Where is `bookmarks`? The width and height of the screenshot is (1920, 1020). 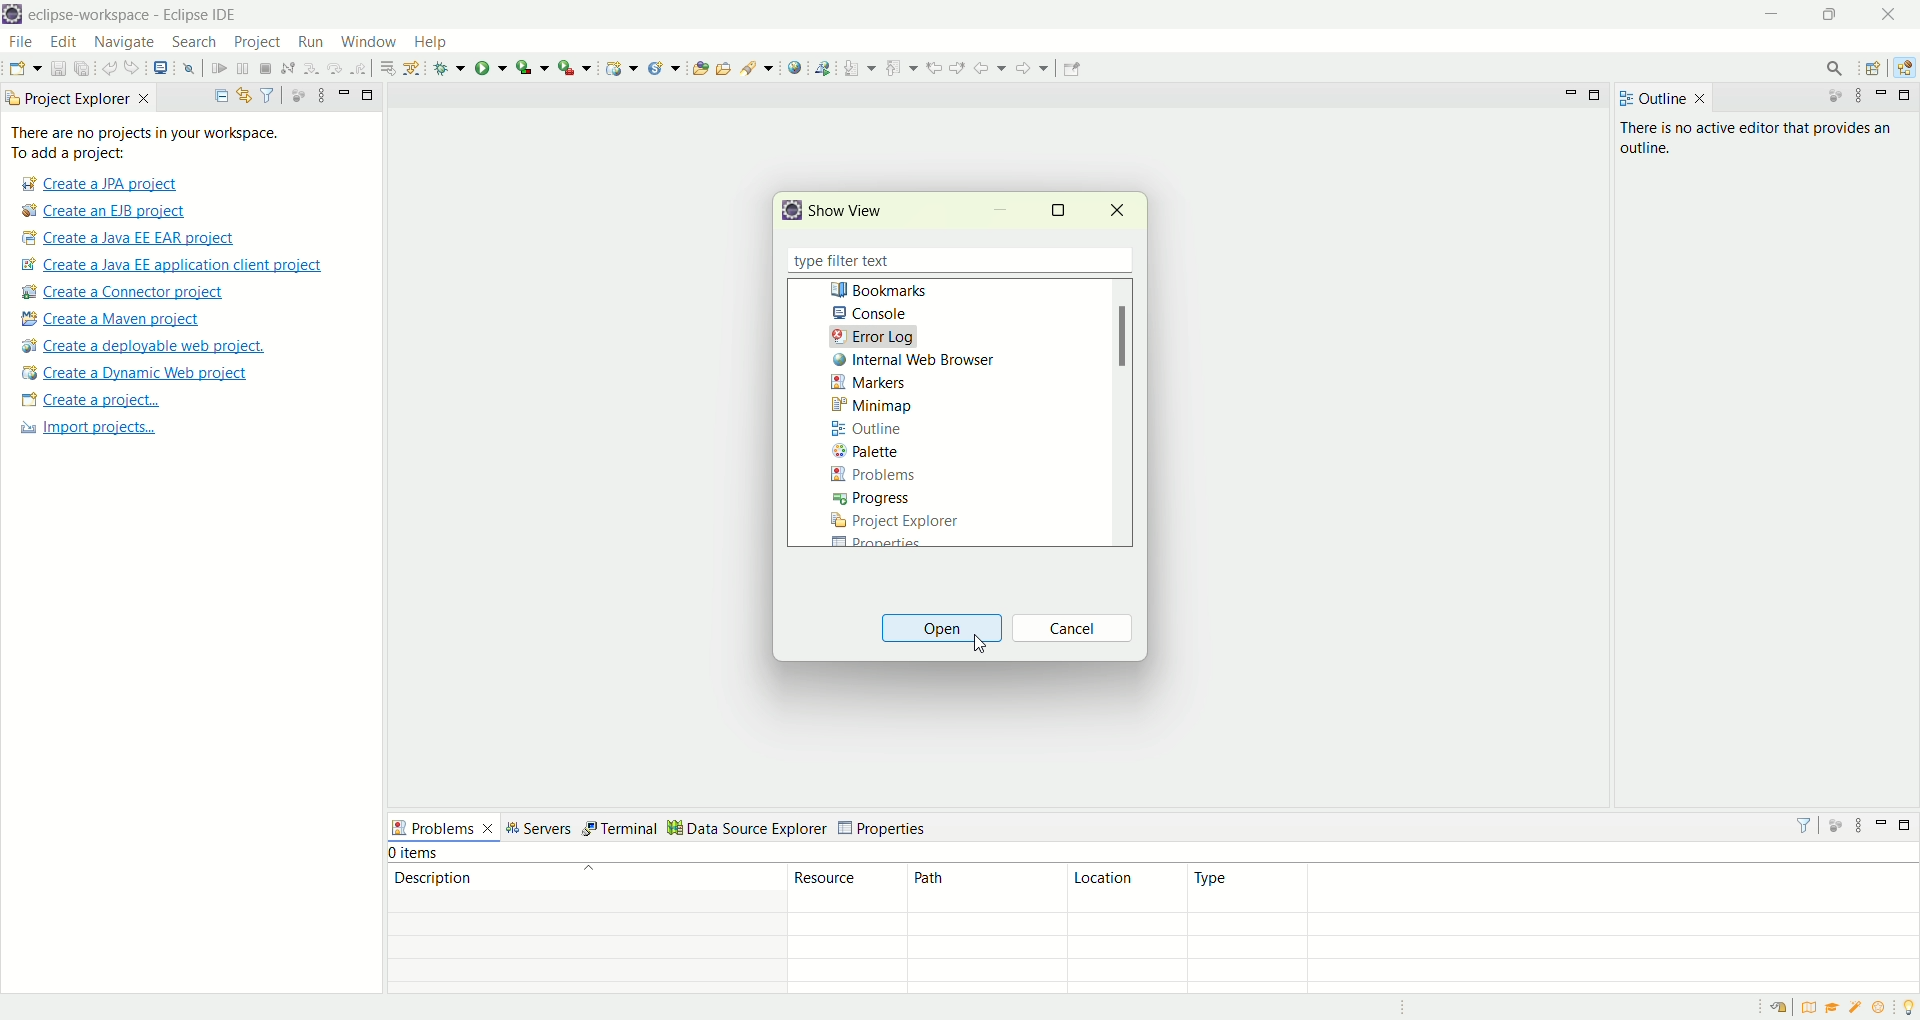
bookmarks is located at coordinates (879, 291).